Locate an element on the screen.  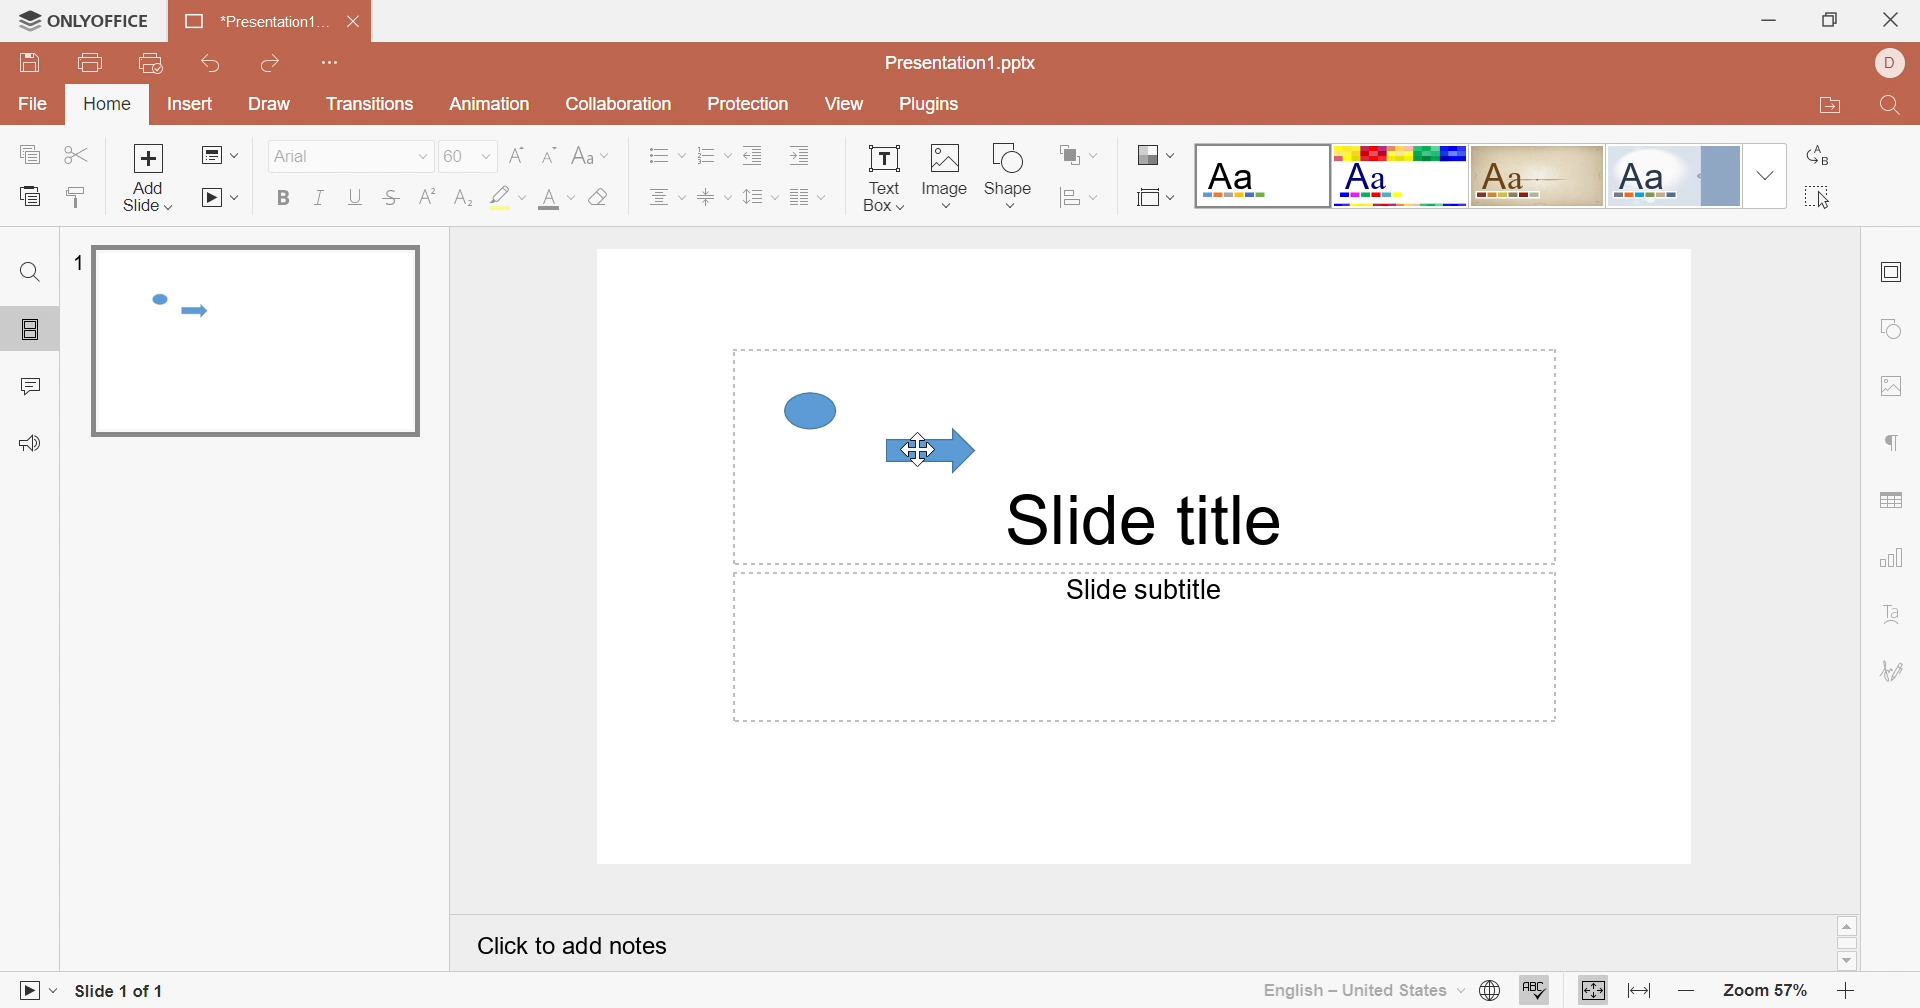
Align shape is located at coordinates (1076, 201).